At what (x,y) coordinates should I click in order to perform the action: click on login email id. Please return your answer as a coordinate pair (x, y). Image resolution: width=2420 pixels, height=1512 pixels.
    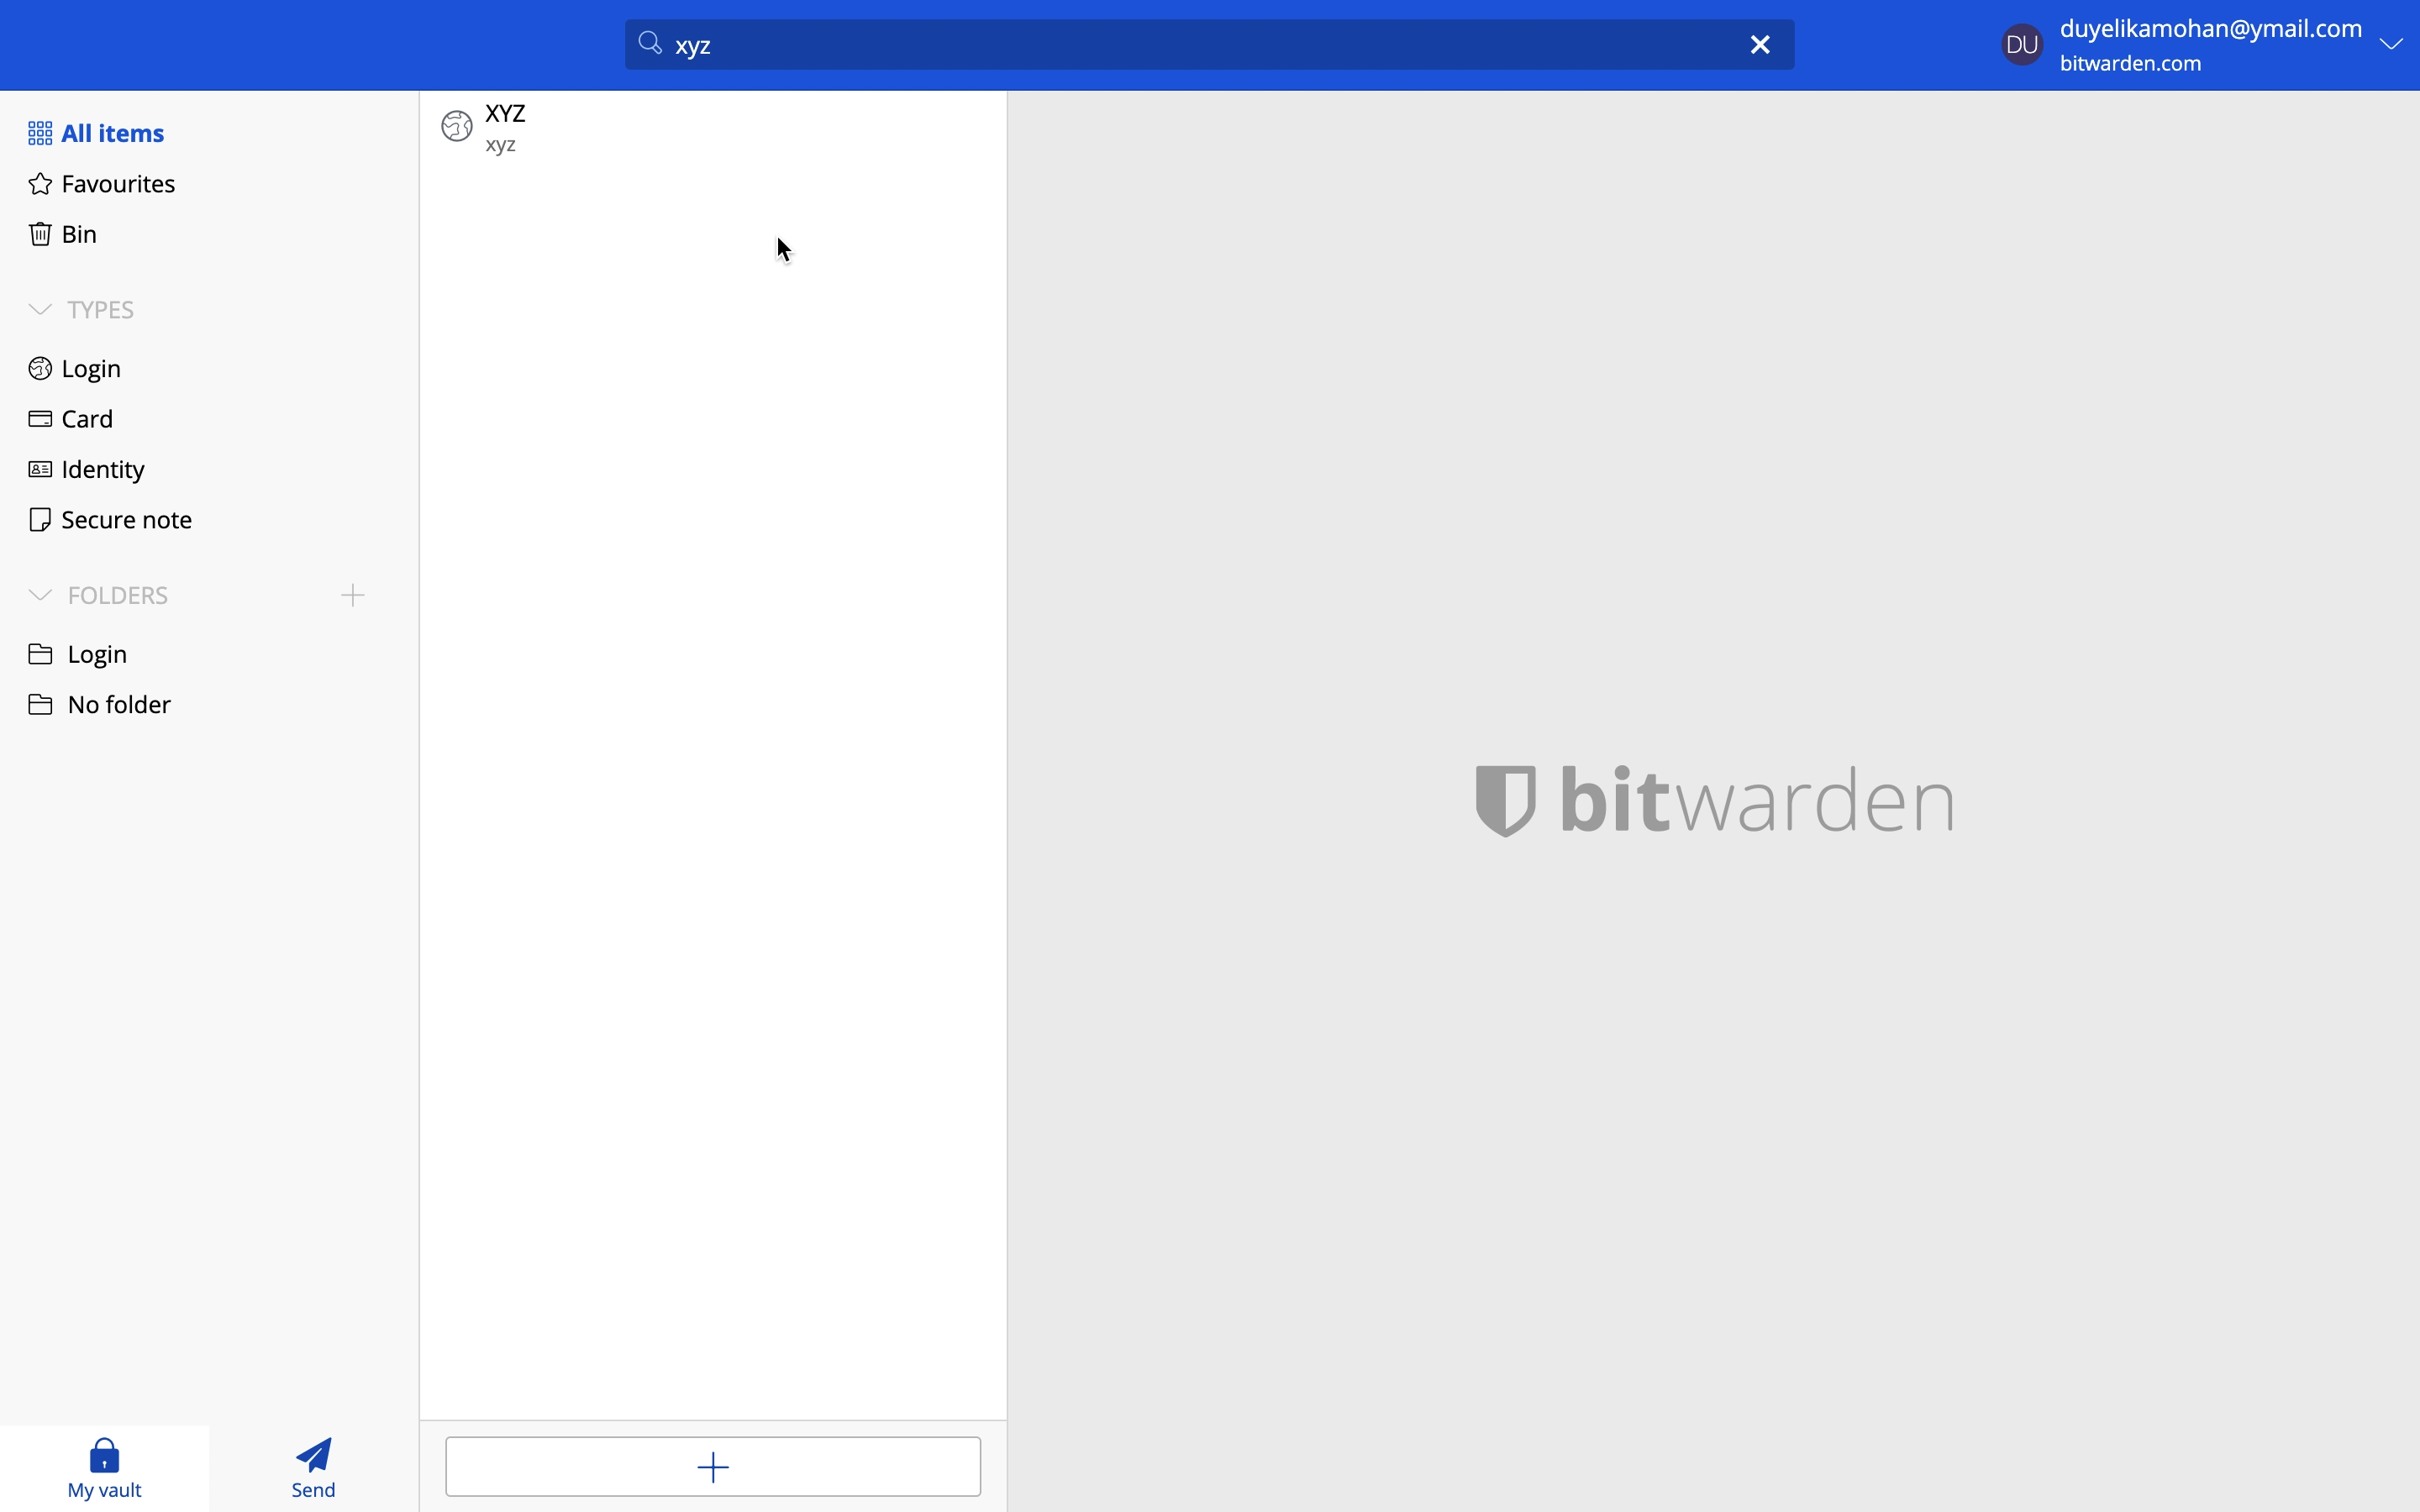
    Looking at the image, I should click on (2209, 27).